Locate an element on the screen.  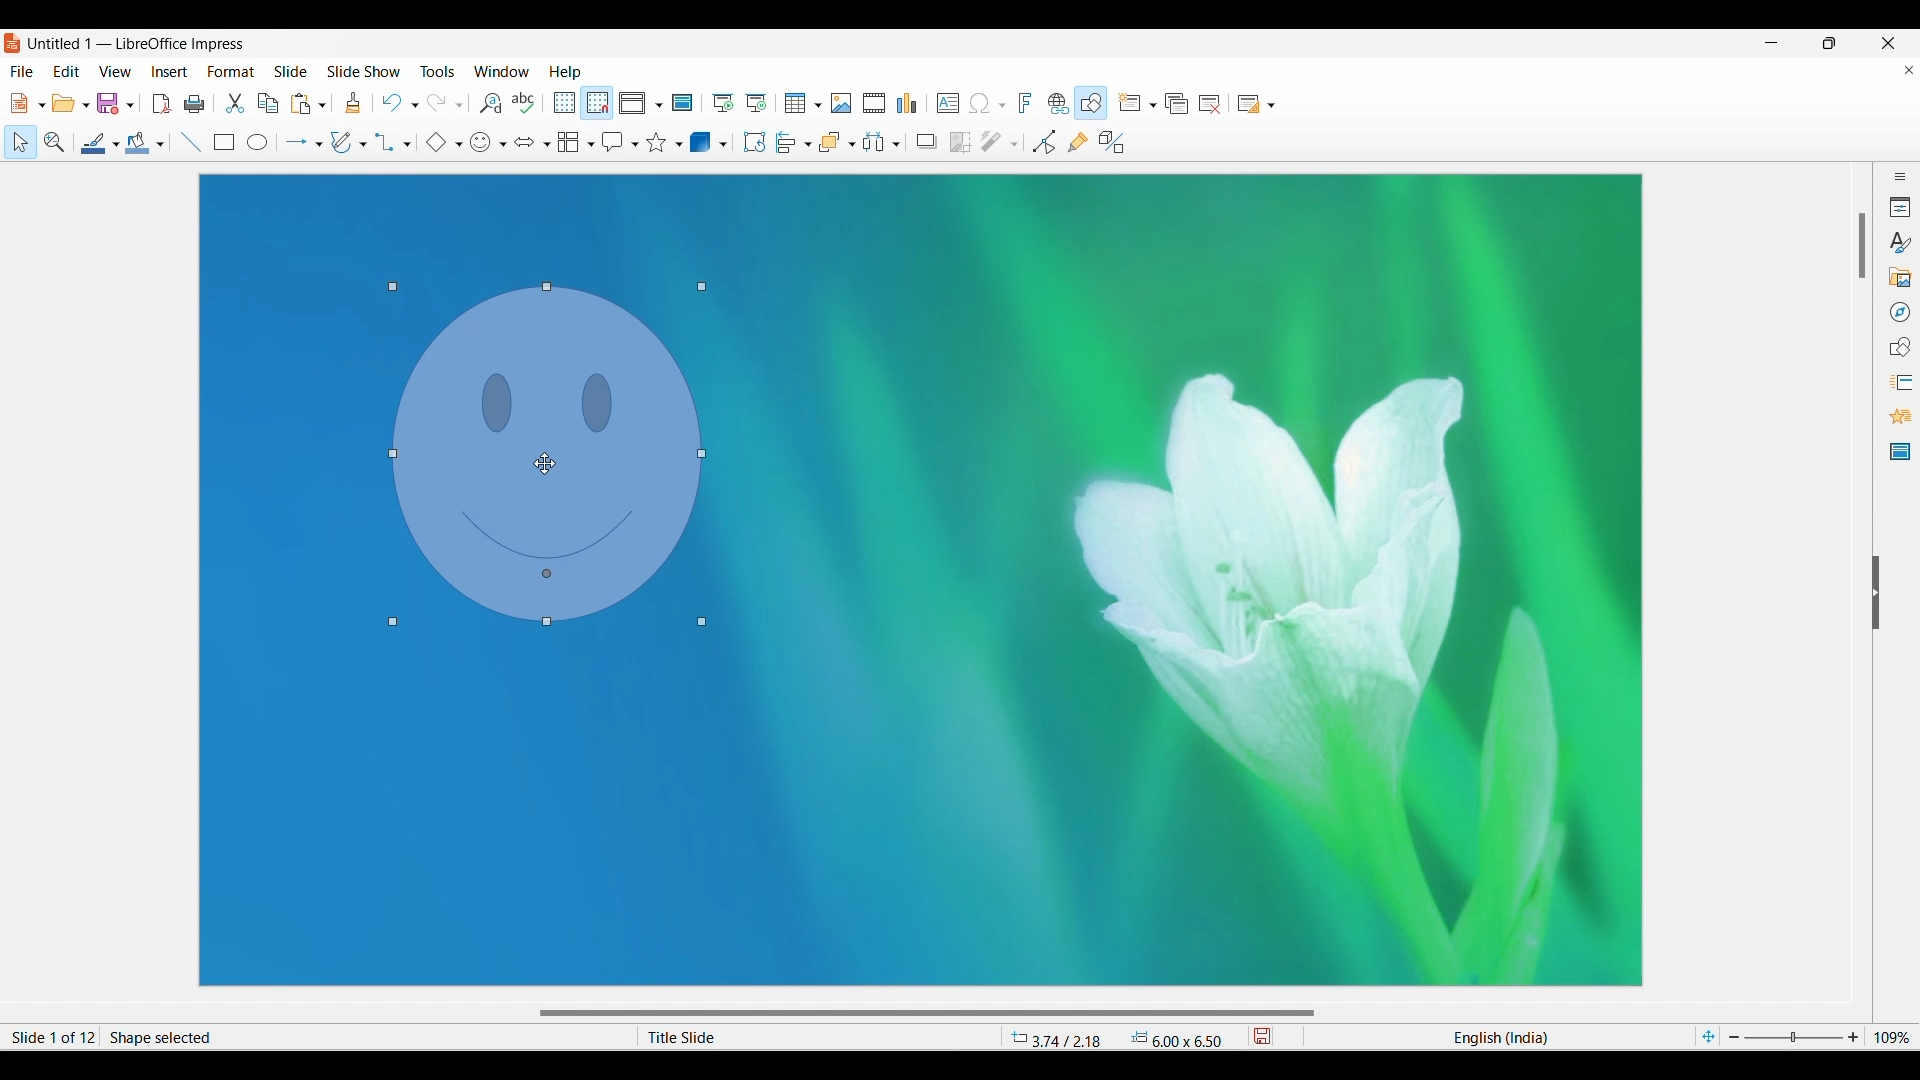
Connector options is located at coordinates (407, 145).